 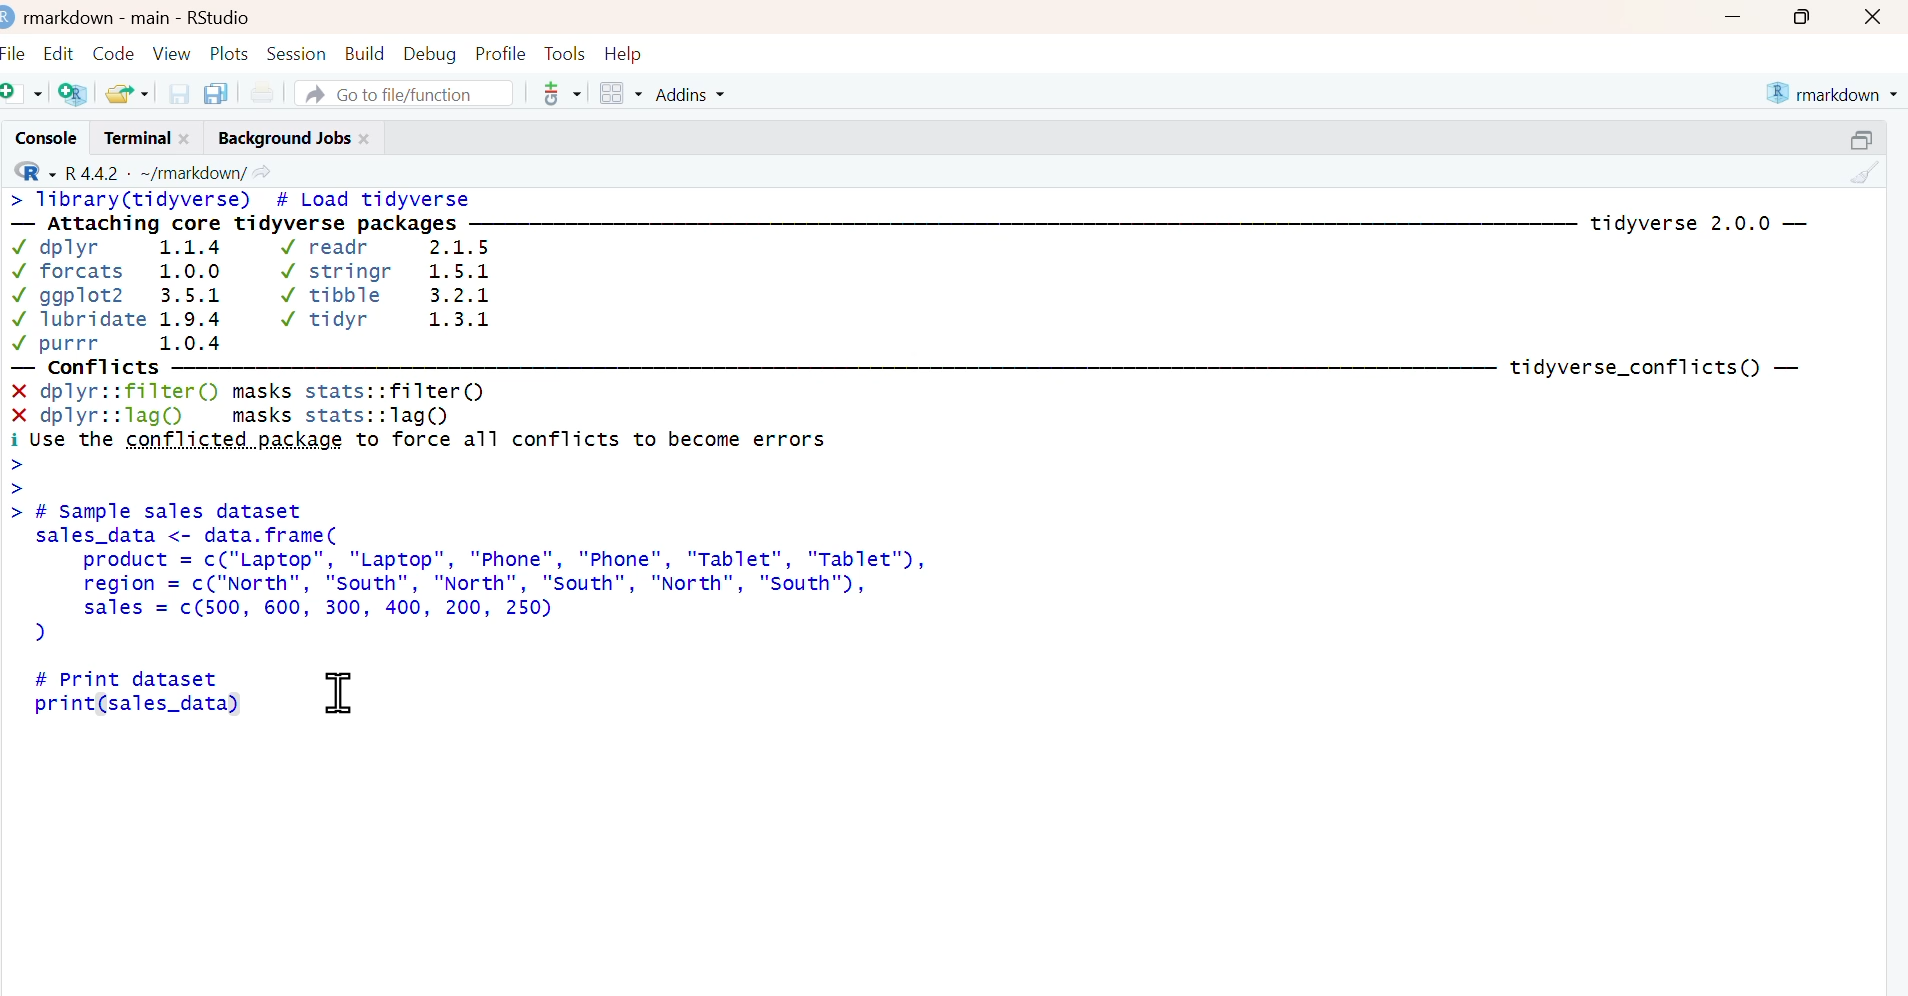 What do you see at coordinates (281, 136) in the screenshot?
I see `Background Jobs` at bounding box center [281, 136].